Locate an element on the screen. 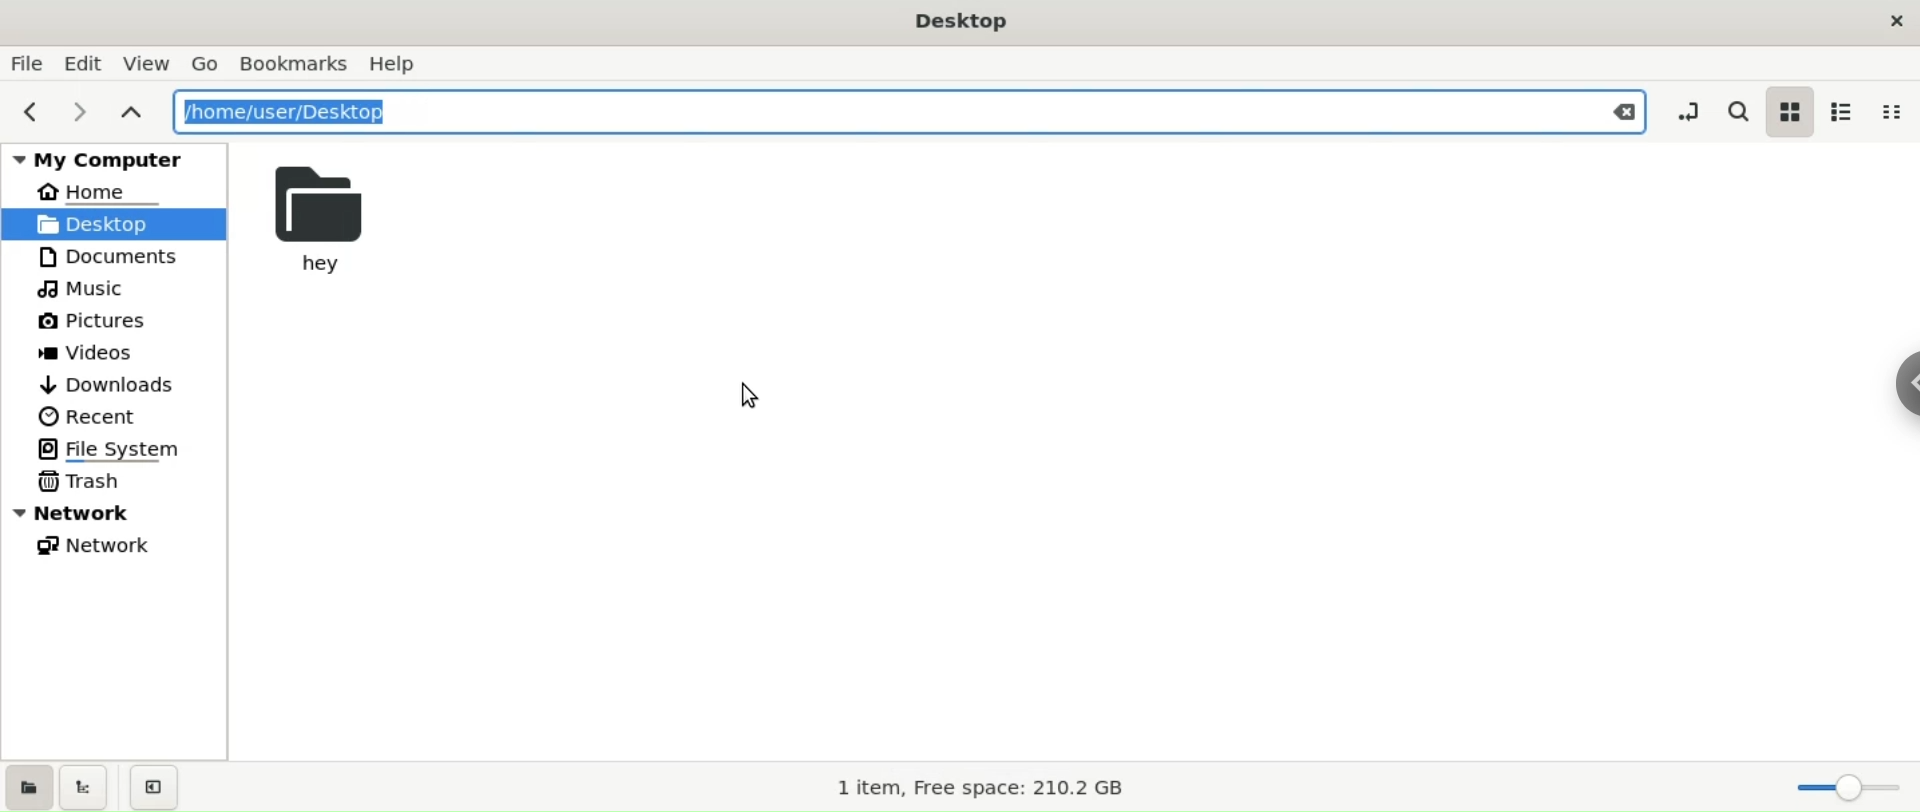 This screenshot has width=1920, height=812. 1 item, Free space: 210.2 GB is located at coordinates (999, 789).